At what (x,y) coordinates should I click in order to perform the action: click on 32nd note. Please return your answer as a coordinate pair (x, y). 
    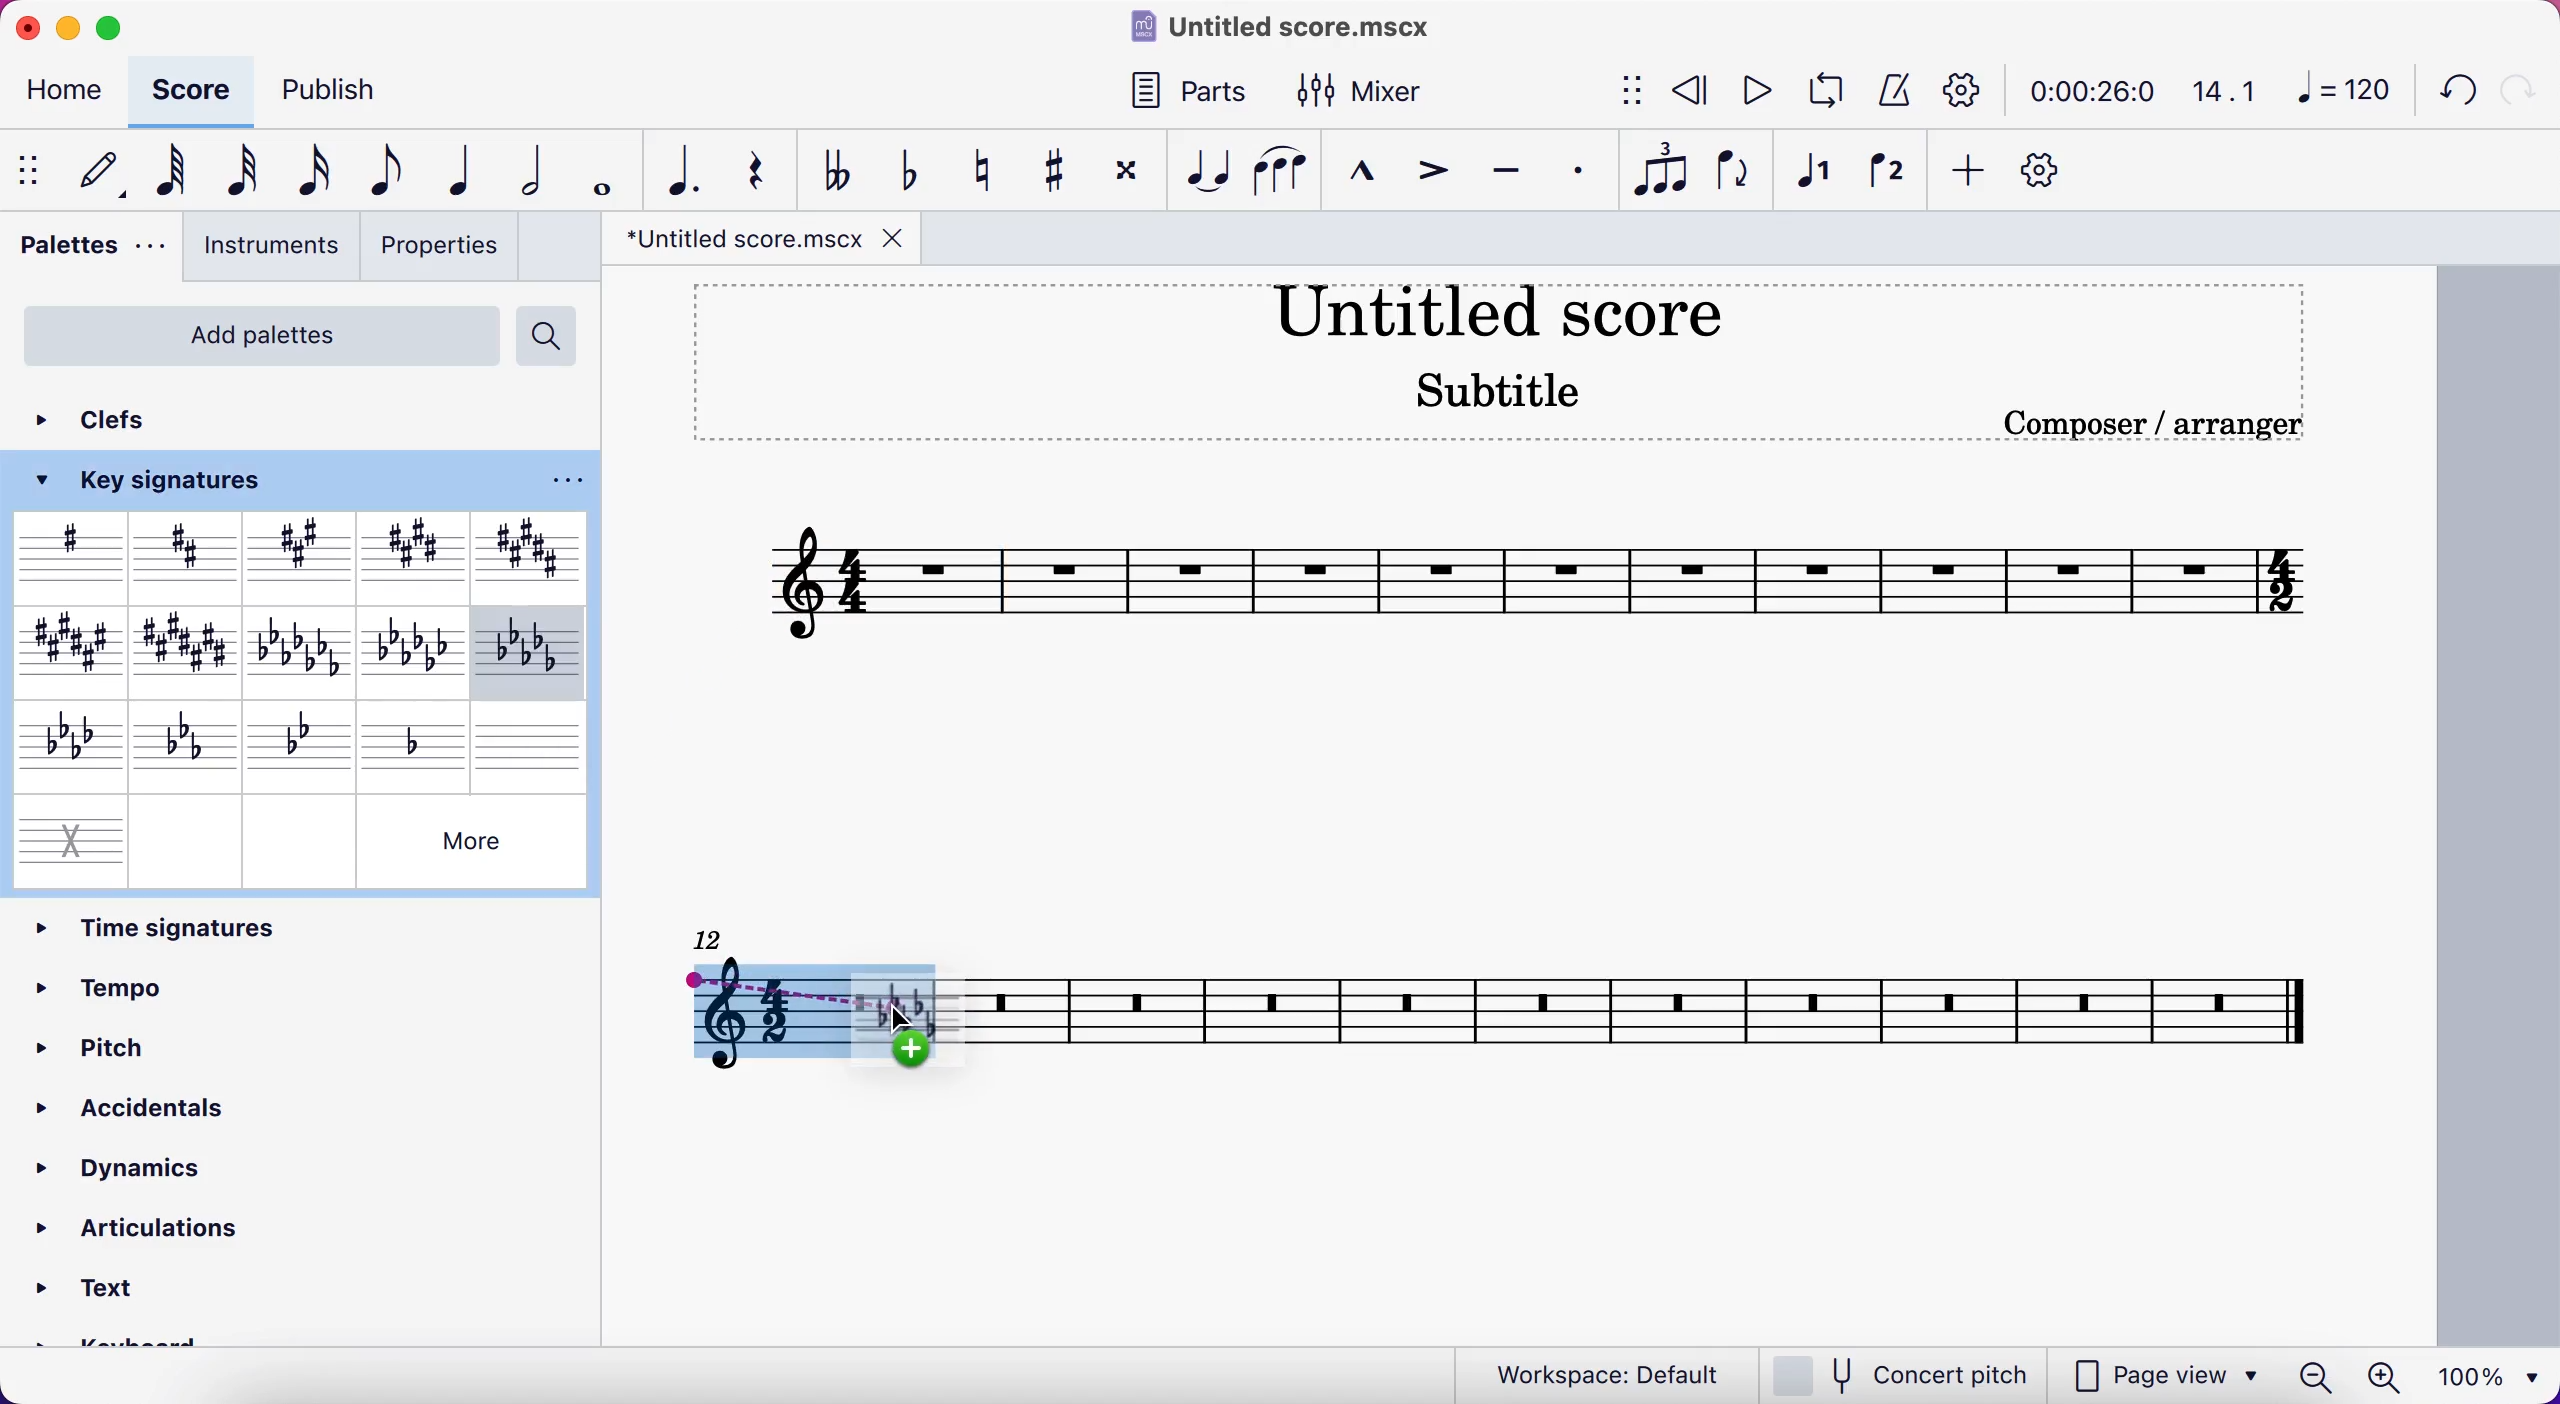
    Looking at the image, I should click on (251, 167).